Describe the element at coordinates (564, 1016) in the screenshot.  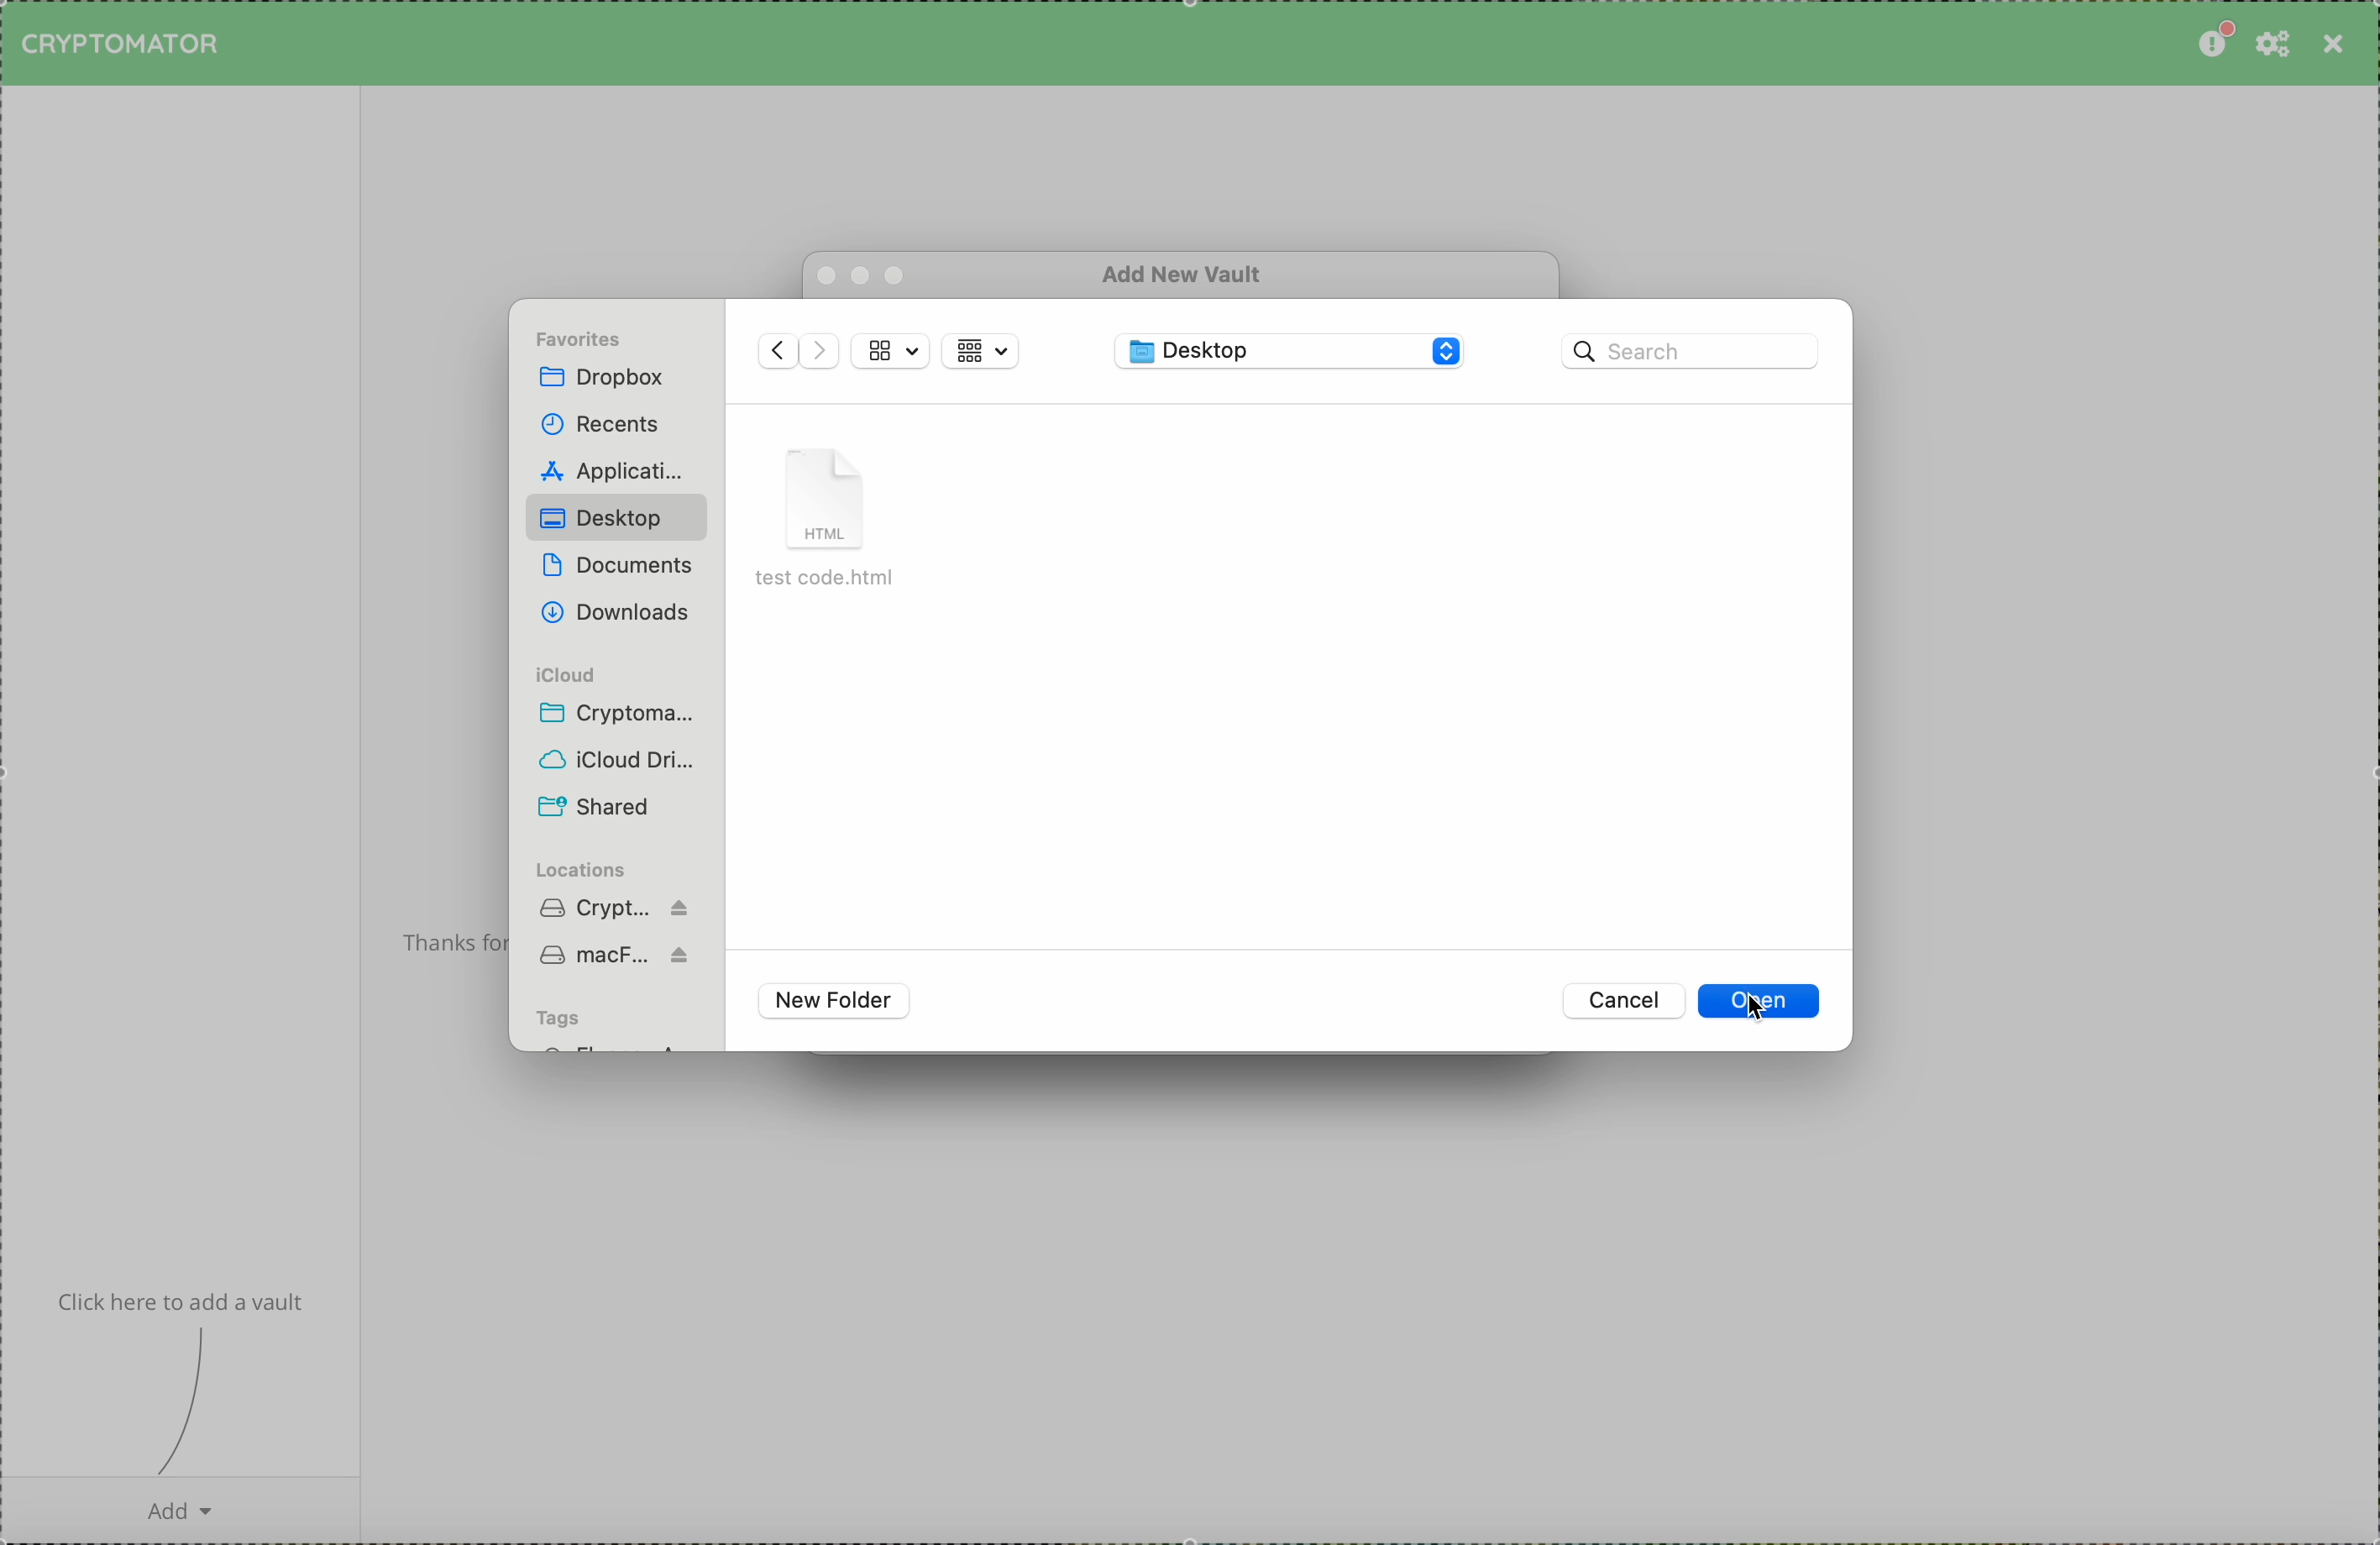
I see `tags` at that location.